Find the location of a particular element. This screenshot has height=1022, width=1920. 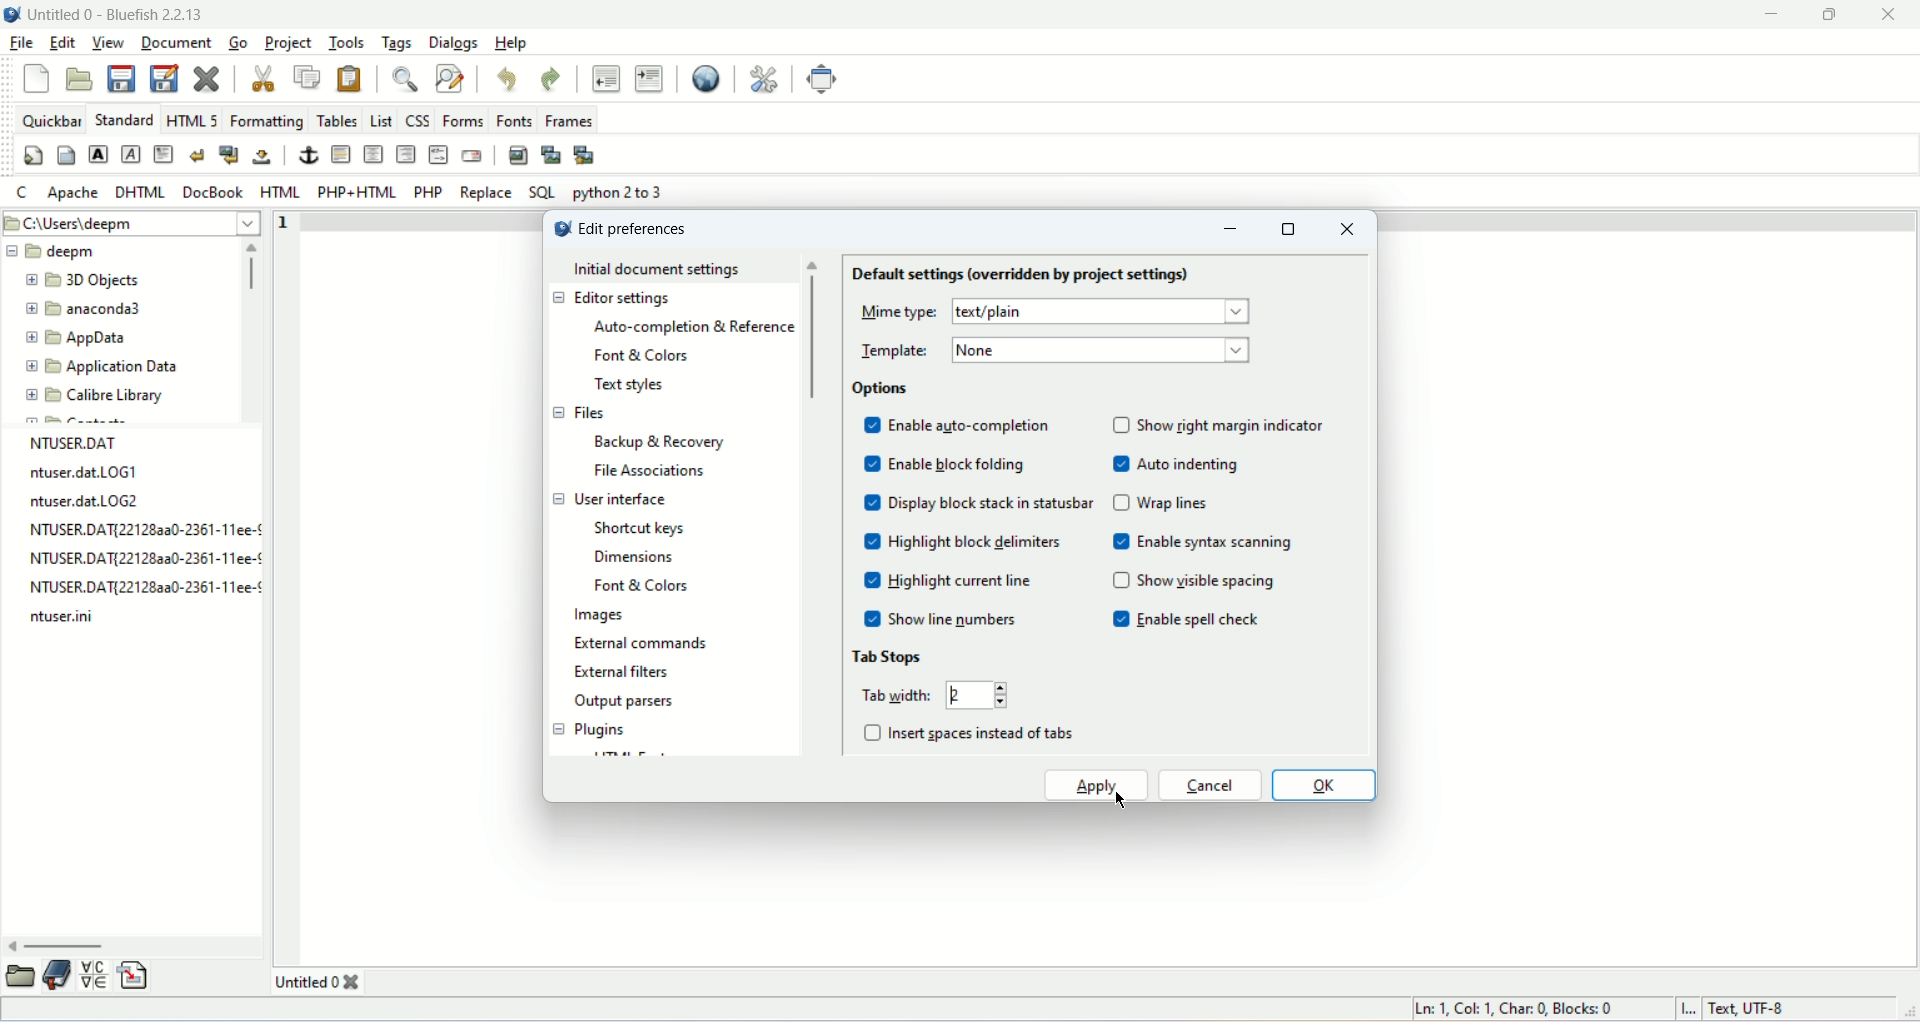

DHTML is located at coordinates (137, 188).